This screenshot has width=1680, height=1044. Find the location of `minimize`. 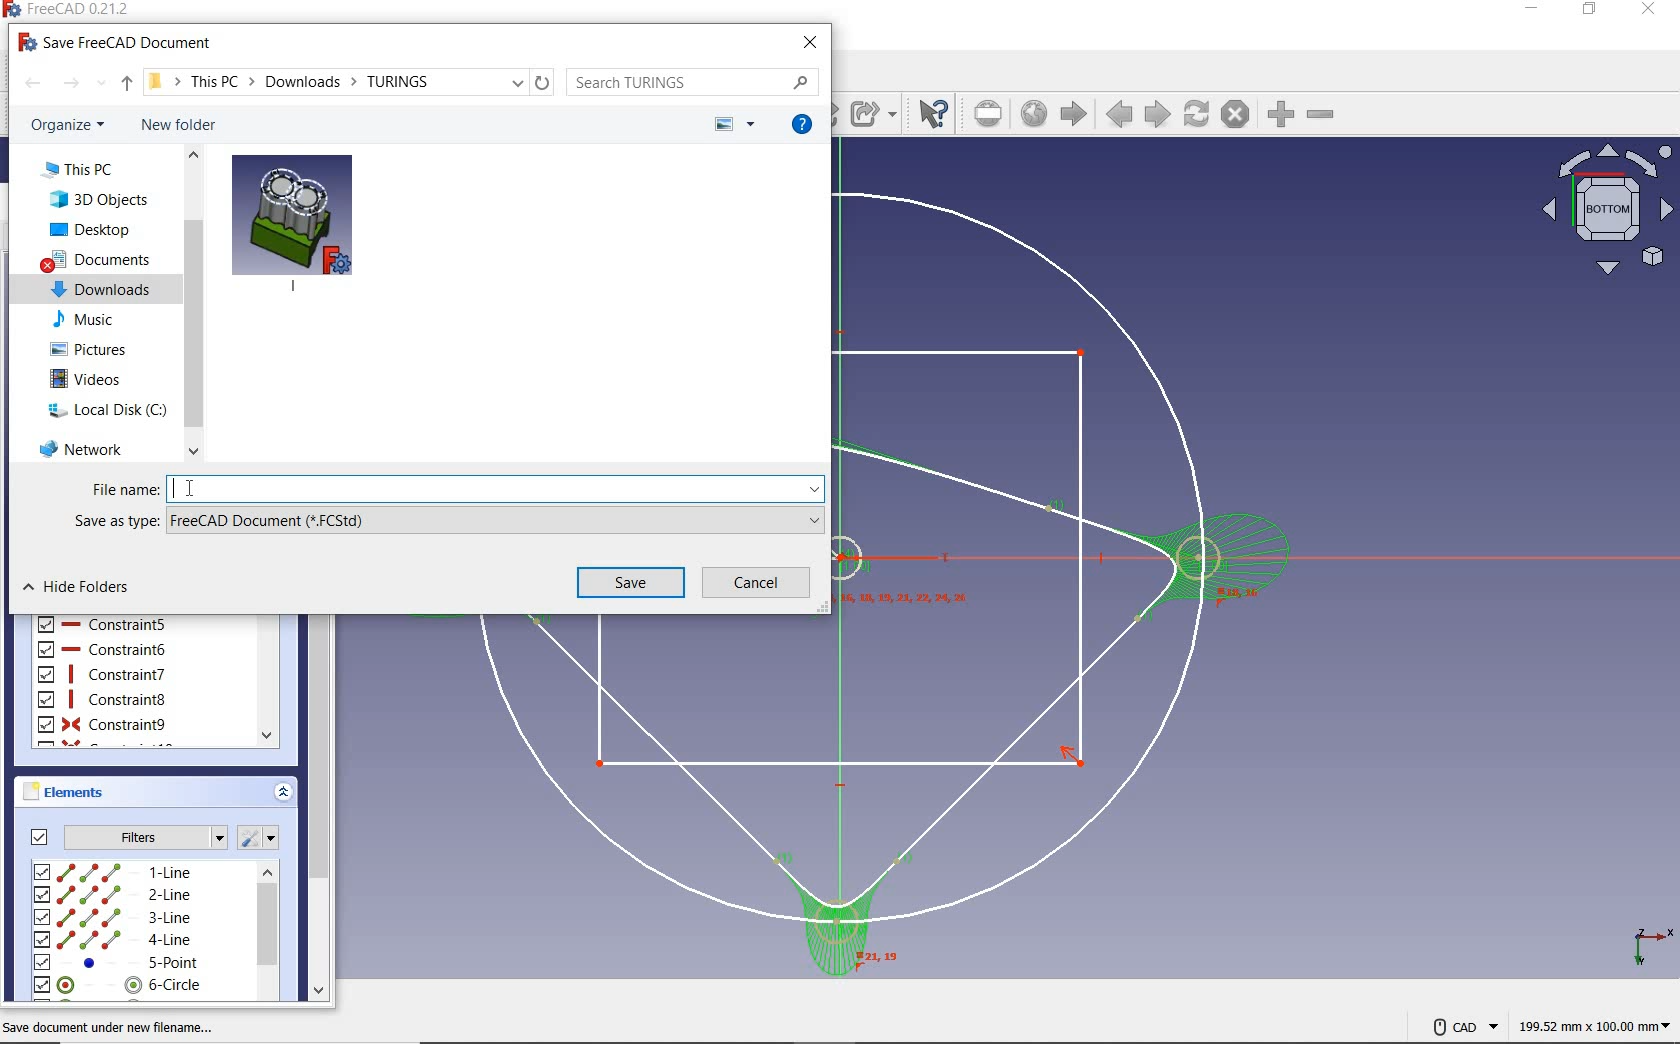

minimize is located at coordinates (1532, 8).